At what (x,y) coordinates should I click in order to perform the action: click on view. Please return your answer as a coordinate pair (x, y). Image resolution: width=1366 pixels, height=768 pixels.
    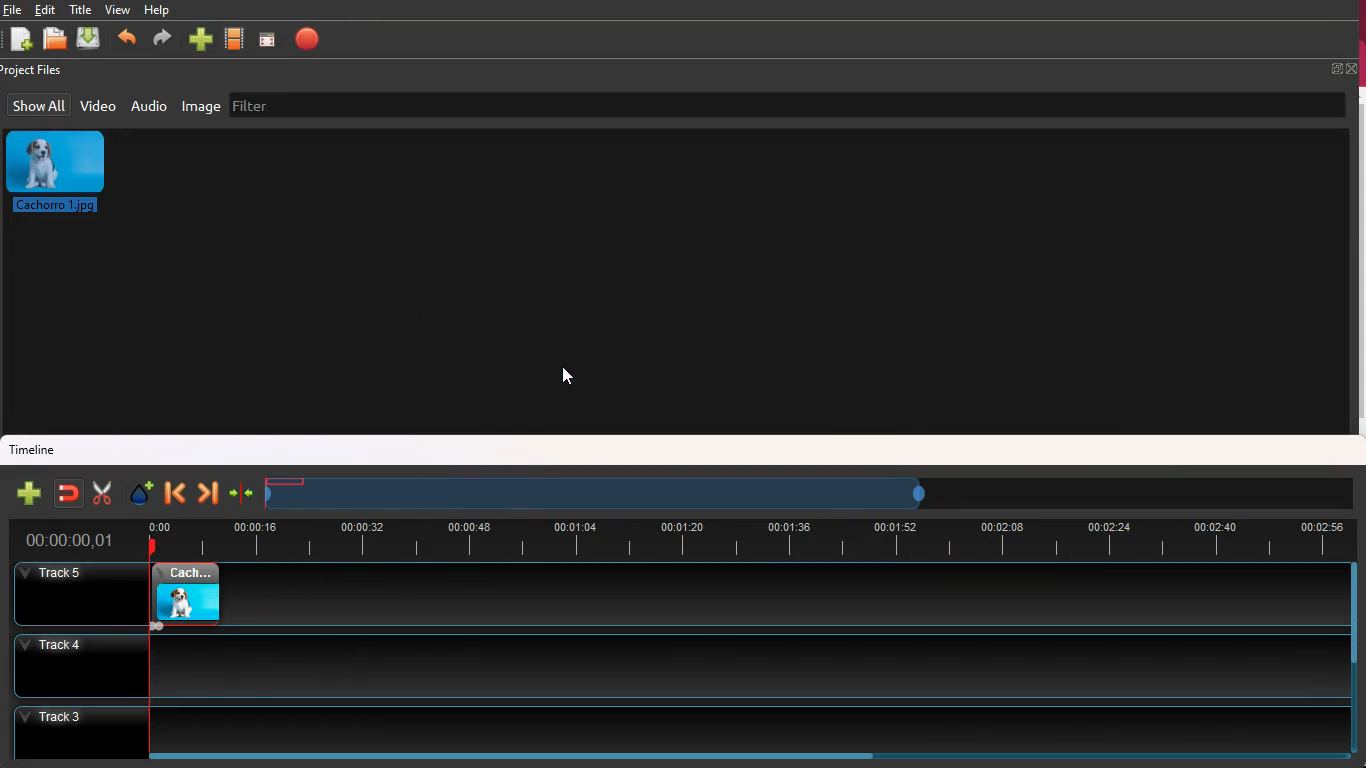
    Looking at the image, I should click on (120, 10).